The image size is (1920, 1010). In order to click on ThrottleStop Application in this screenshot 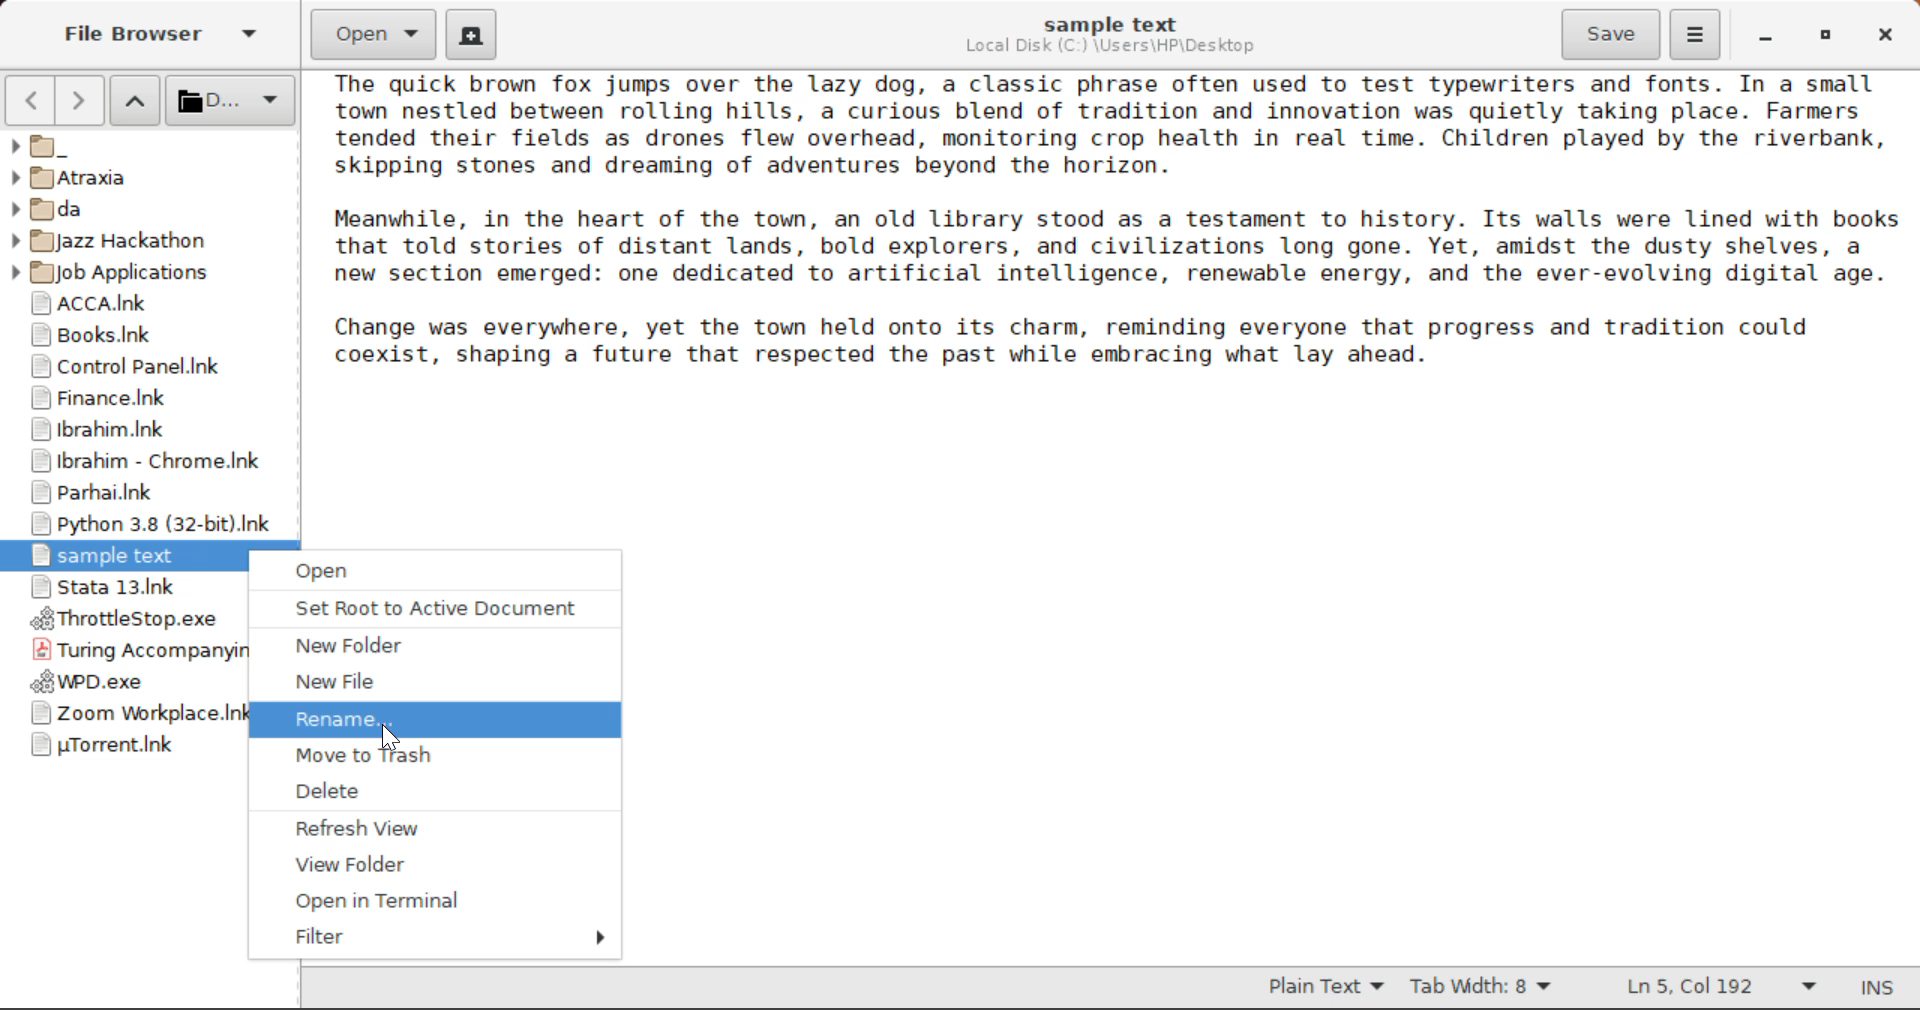, I will do `click(122, 620)`.